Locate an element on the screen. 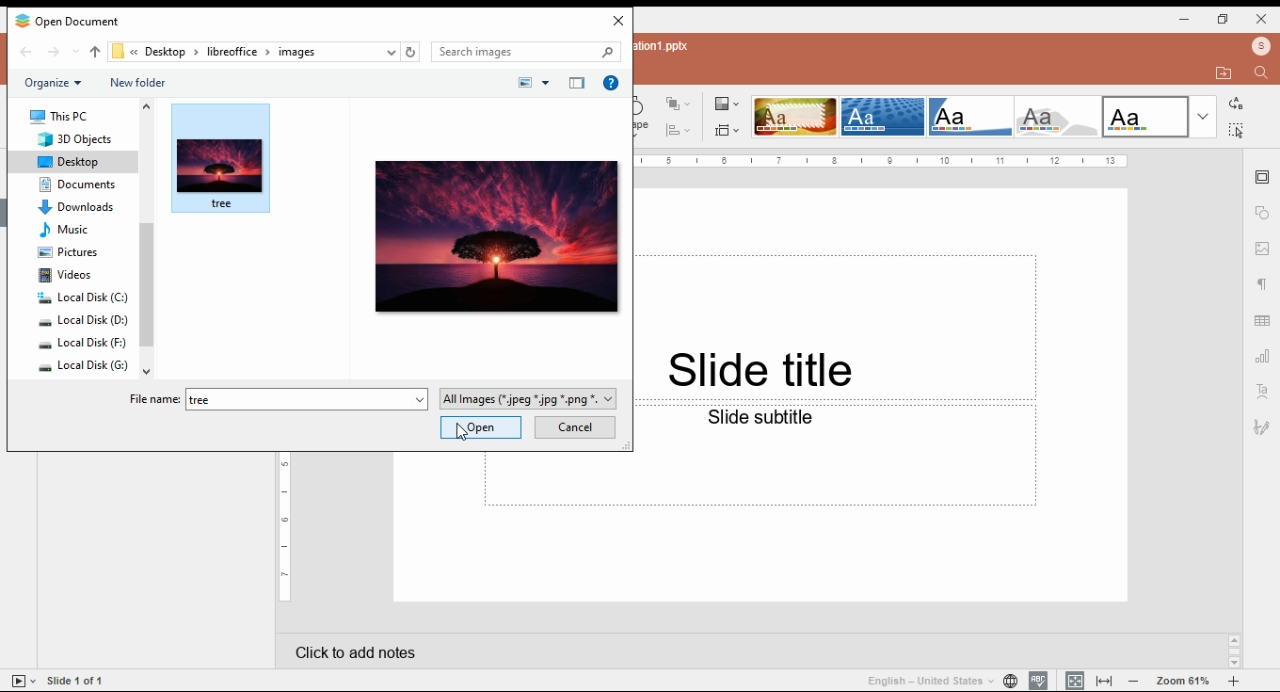 This screenshot has height=692, width=1280. file name is located at coordinates (279, 399).